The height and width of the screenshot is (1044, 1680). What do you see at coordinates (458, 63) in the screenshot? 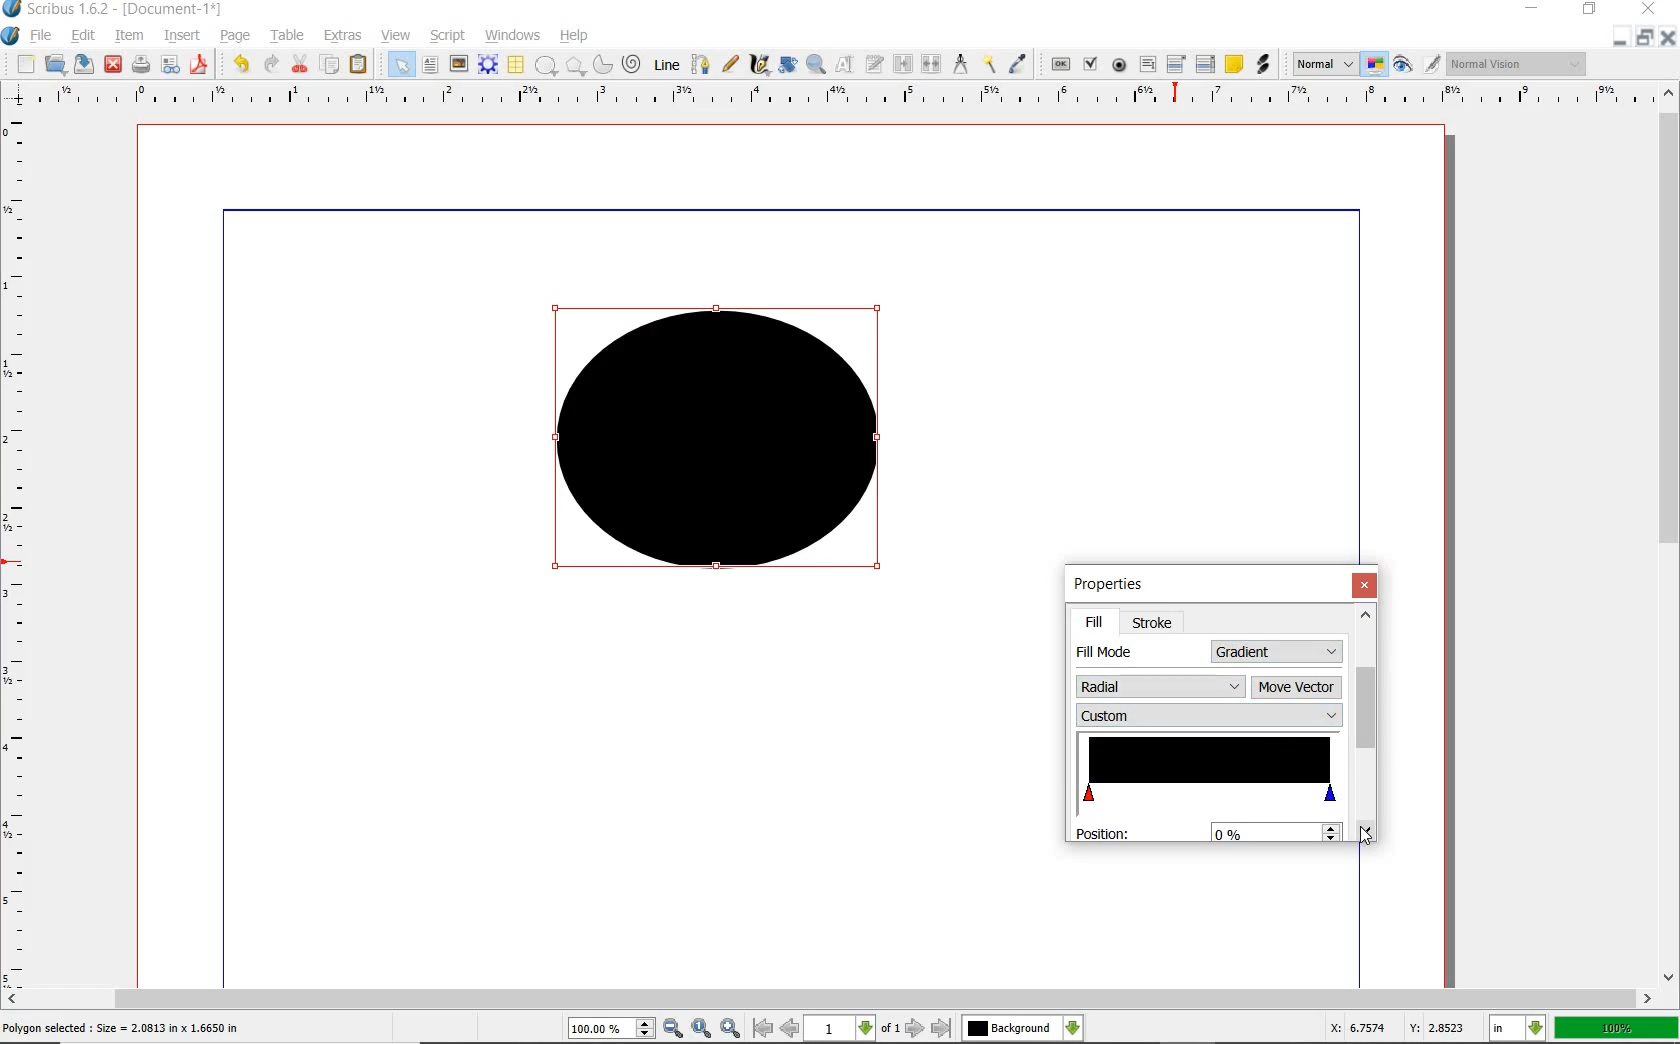
I see `IMAGE` at bounding box center [458, 63].